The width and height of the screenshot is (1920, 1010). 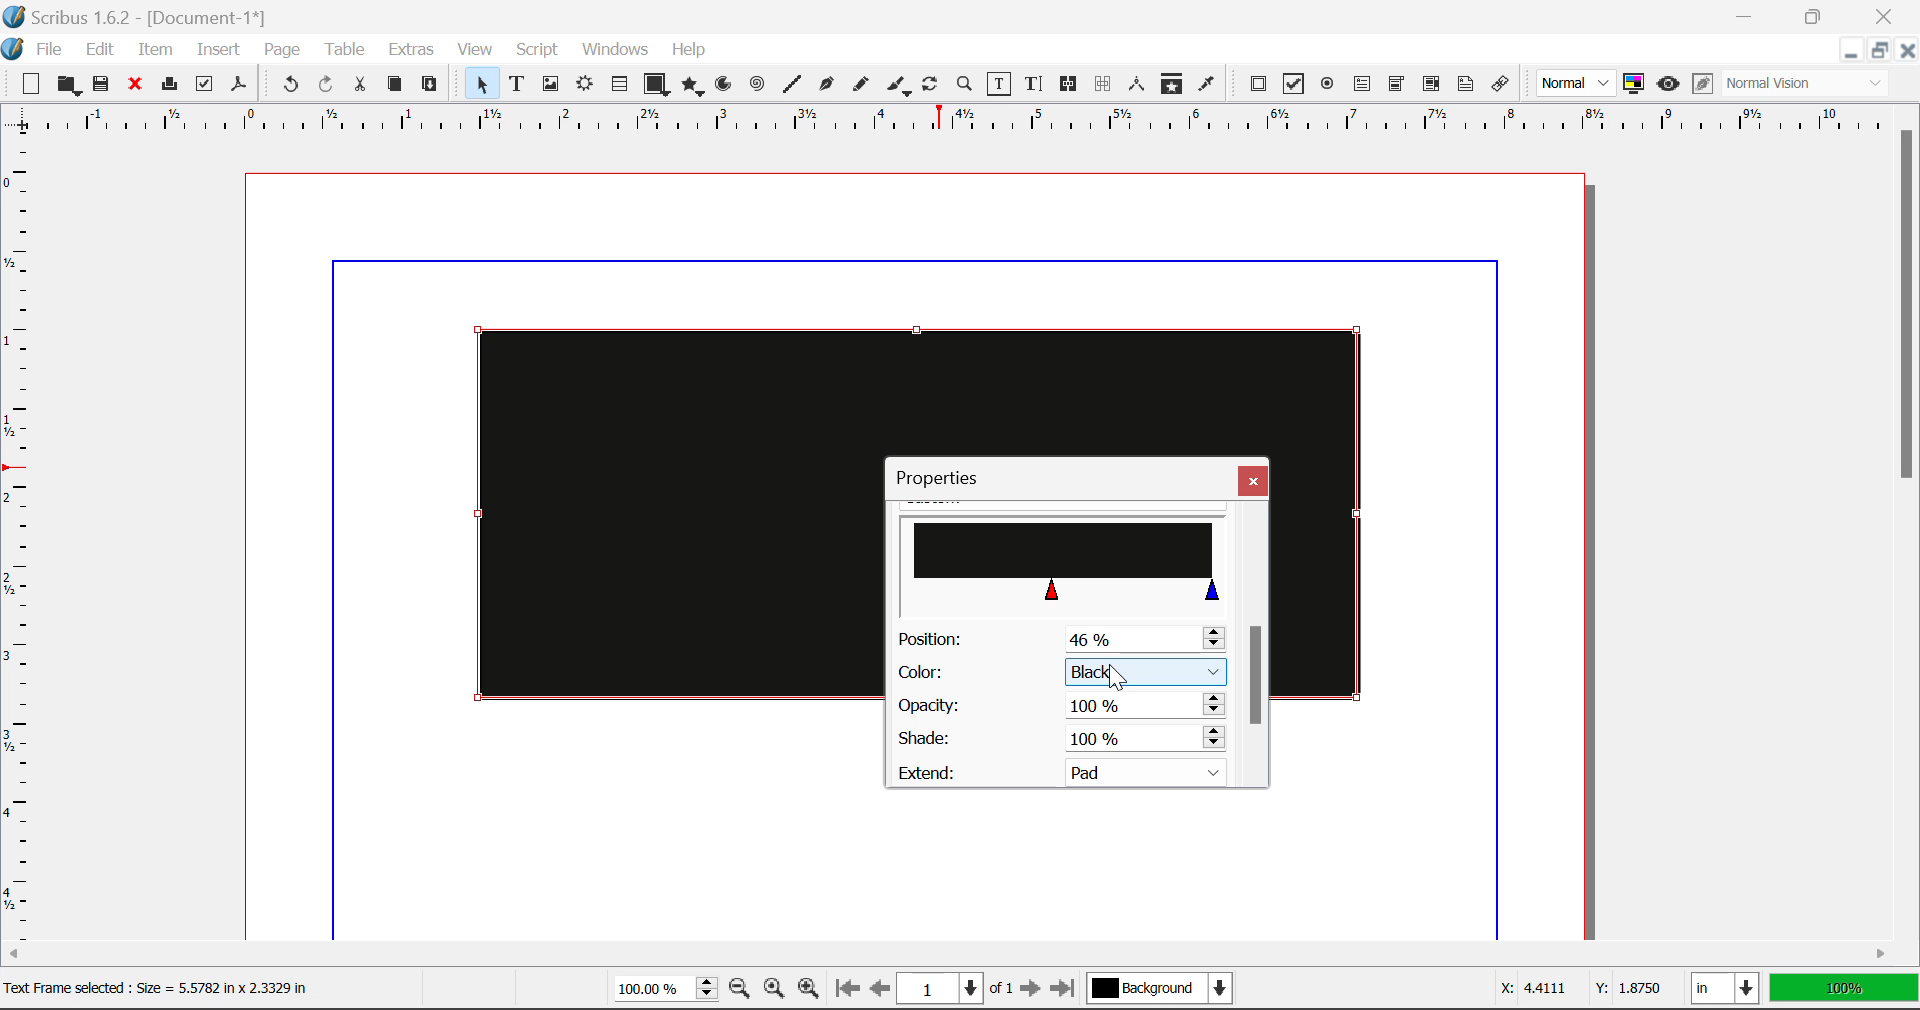 What do you see at coordinates (1292, 84) in the screenshot?
I see `PDF Checkbox` at bounding box center [1292, 84].